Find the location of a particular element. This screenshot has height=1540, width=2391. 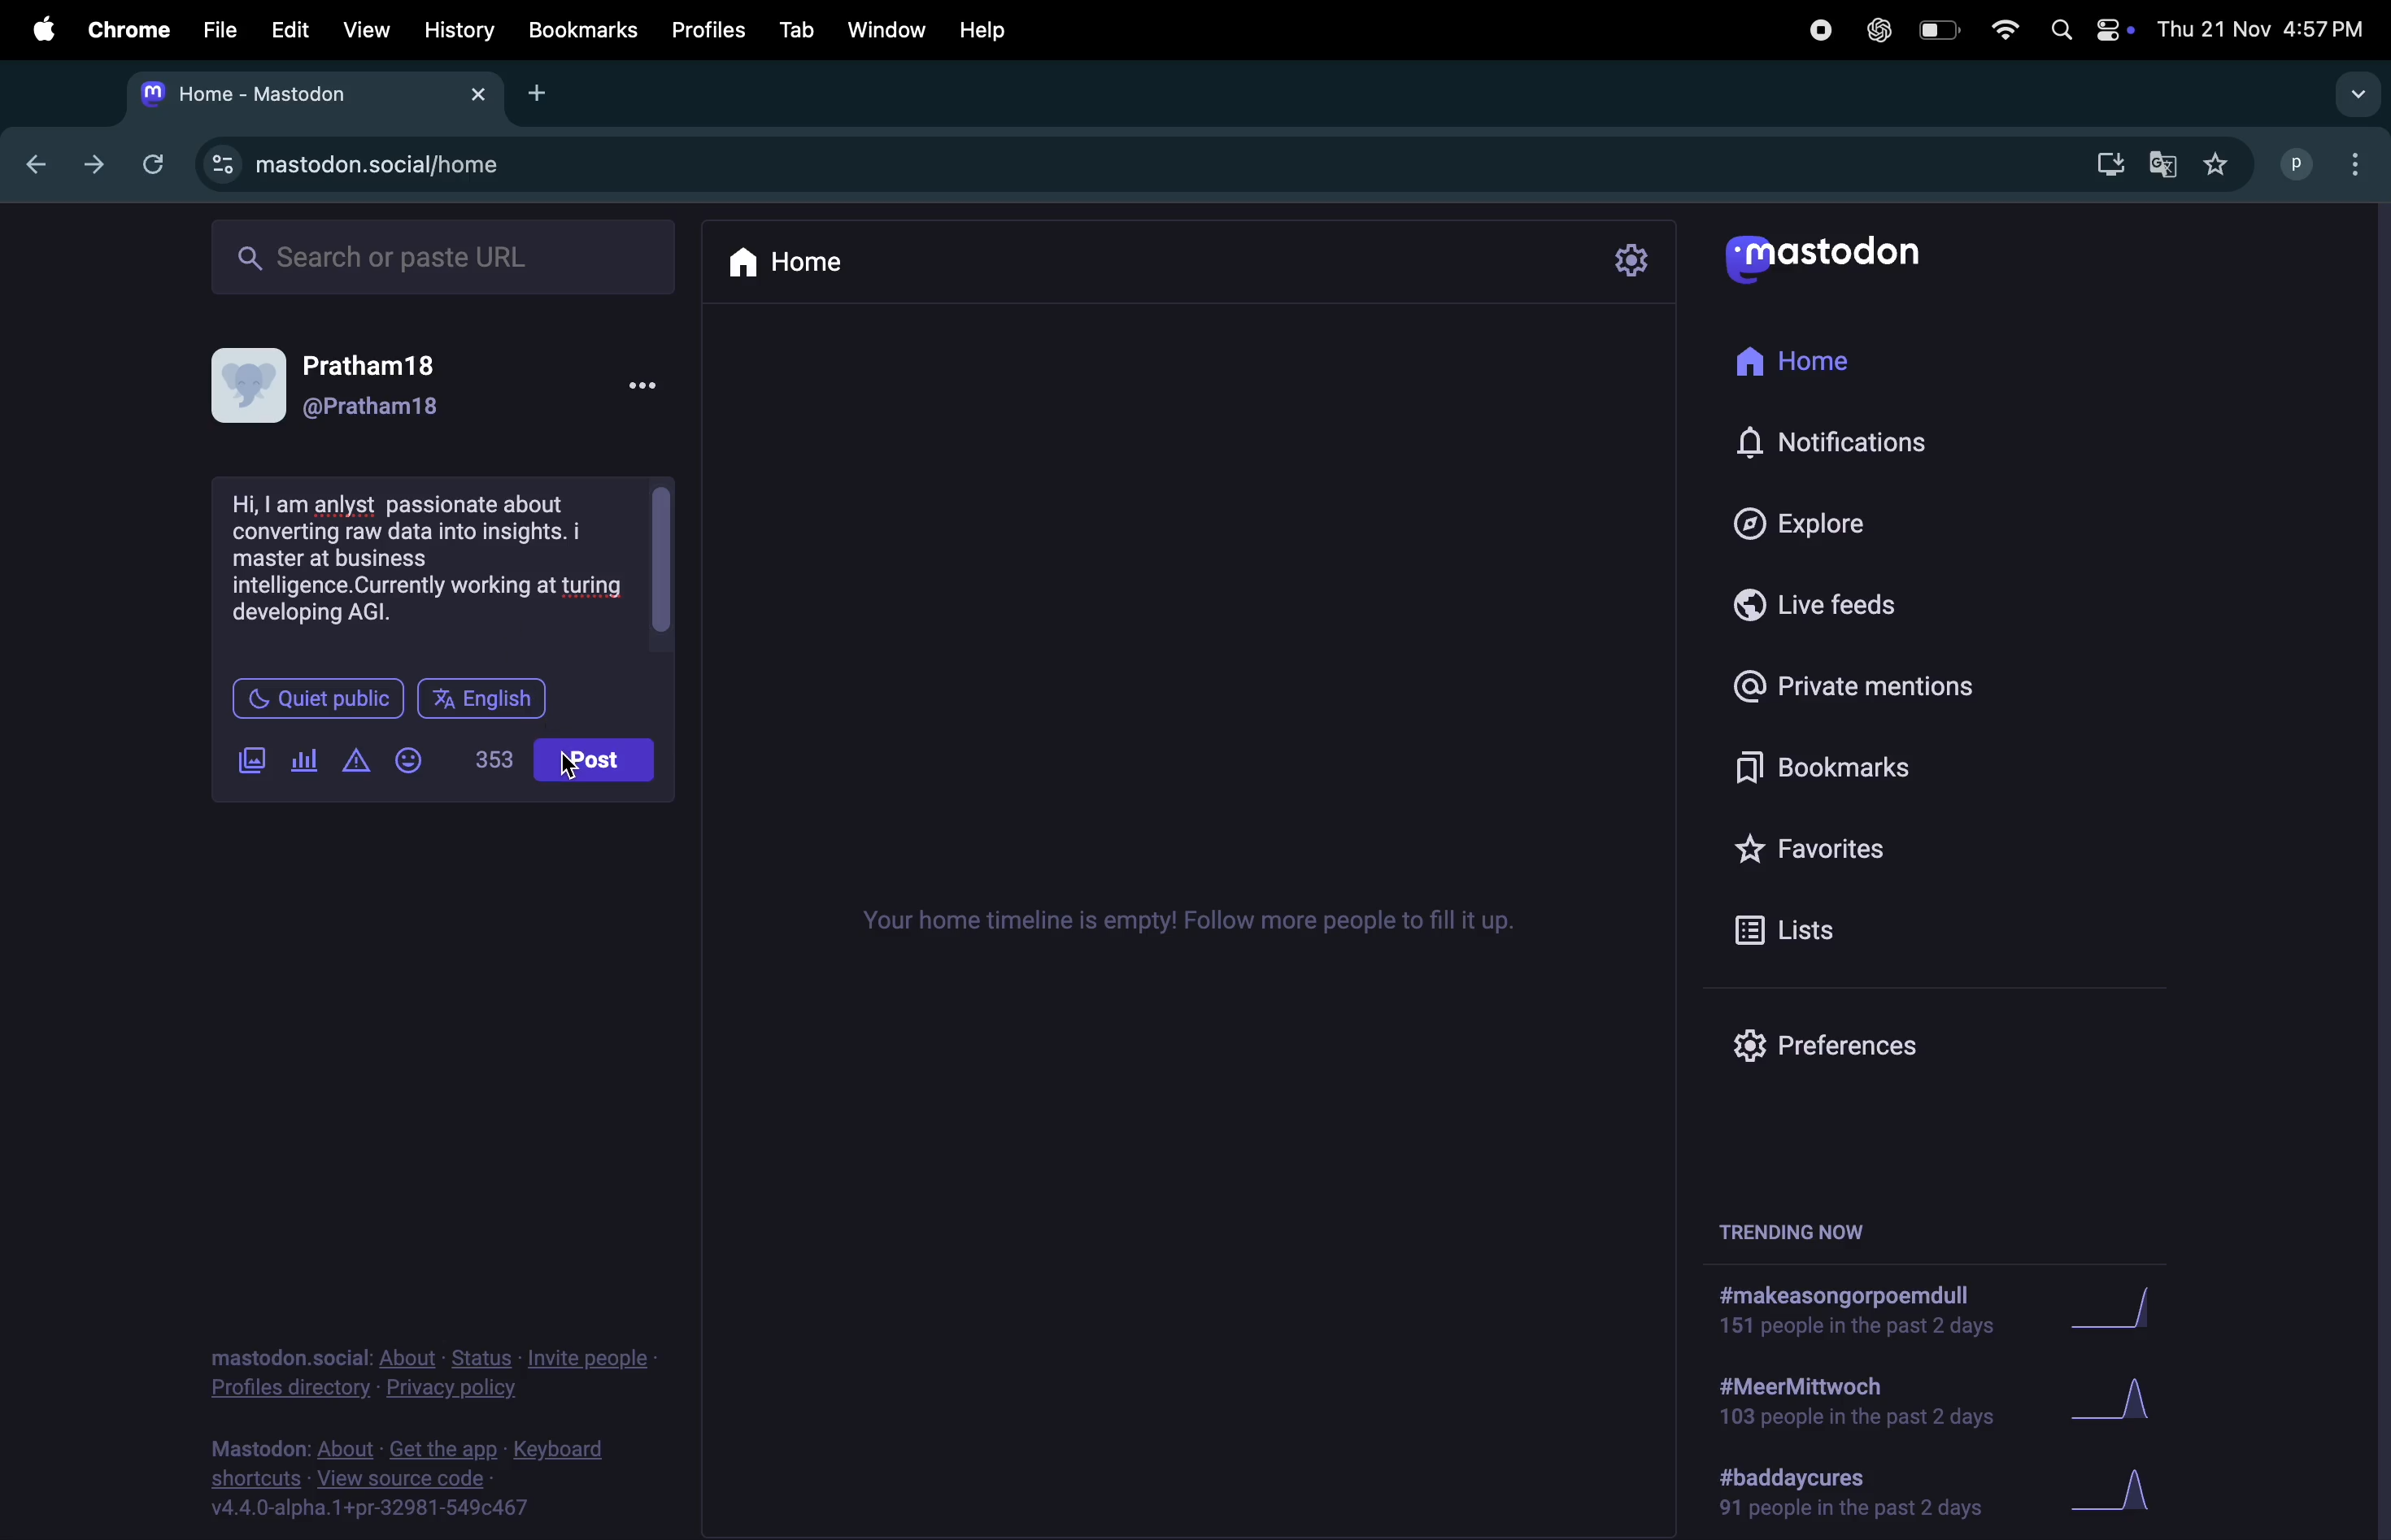

home is located at coordinates (1834, 353).